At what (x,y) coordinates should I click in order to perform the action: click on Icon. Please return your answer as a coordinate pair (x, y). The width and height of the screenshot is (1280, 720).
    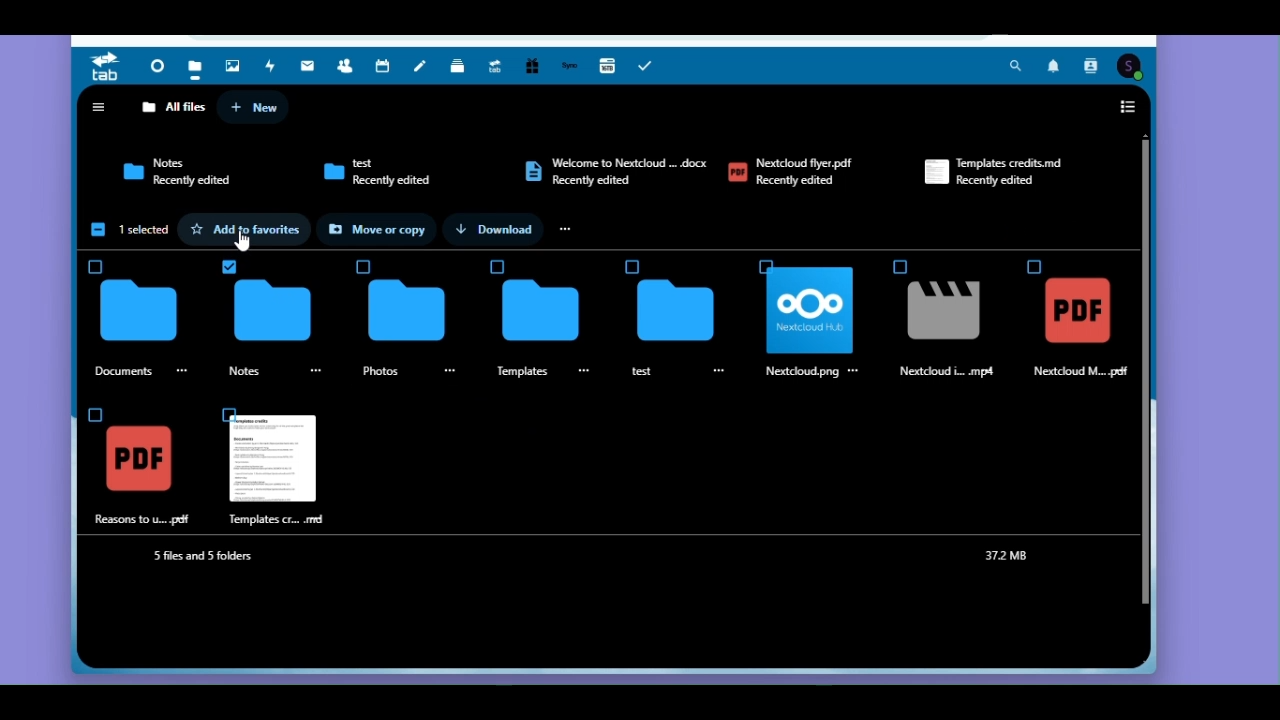
    Looking at the image, I should click on (1080, 312).